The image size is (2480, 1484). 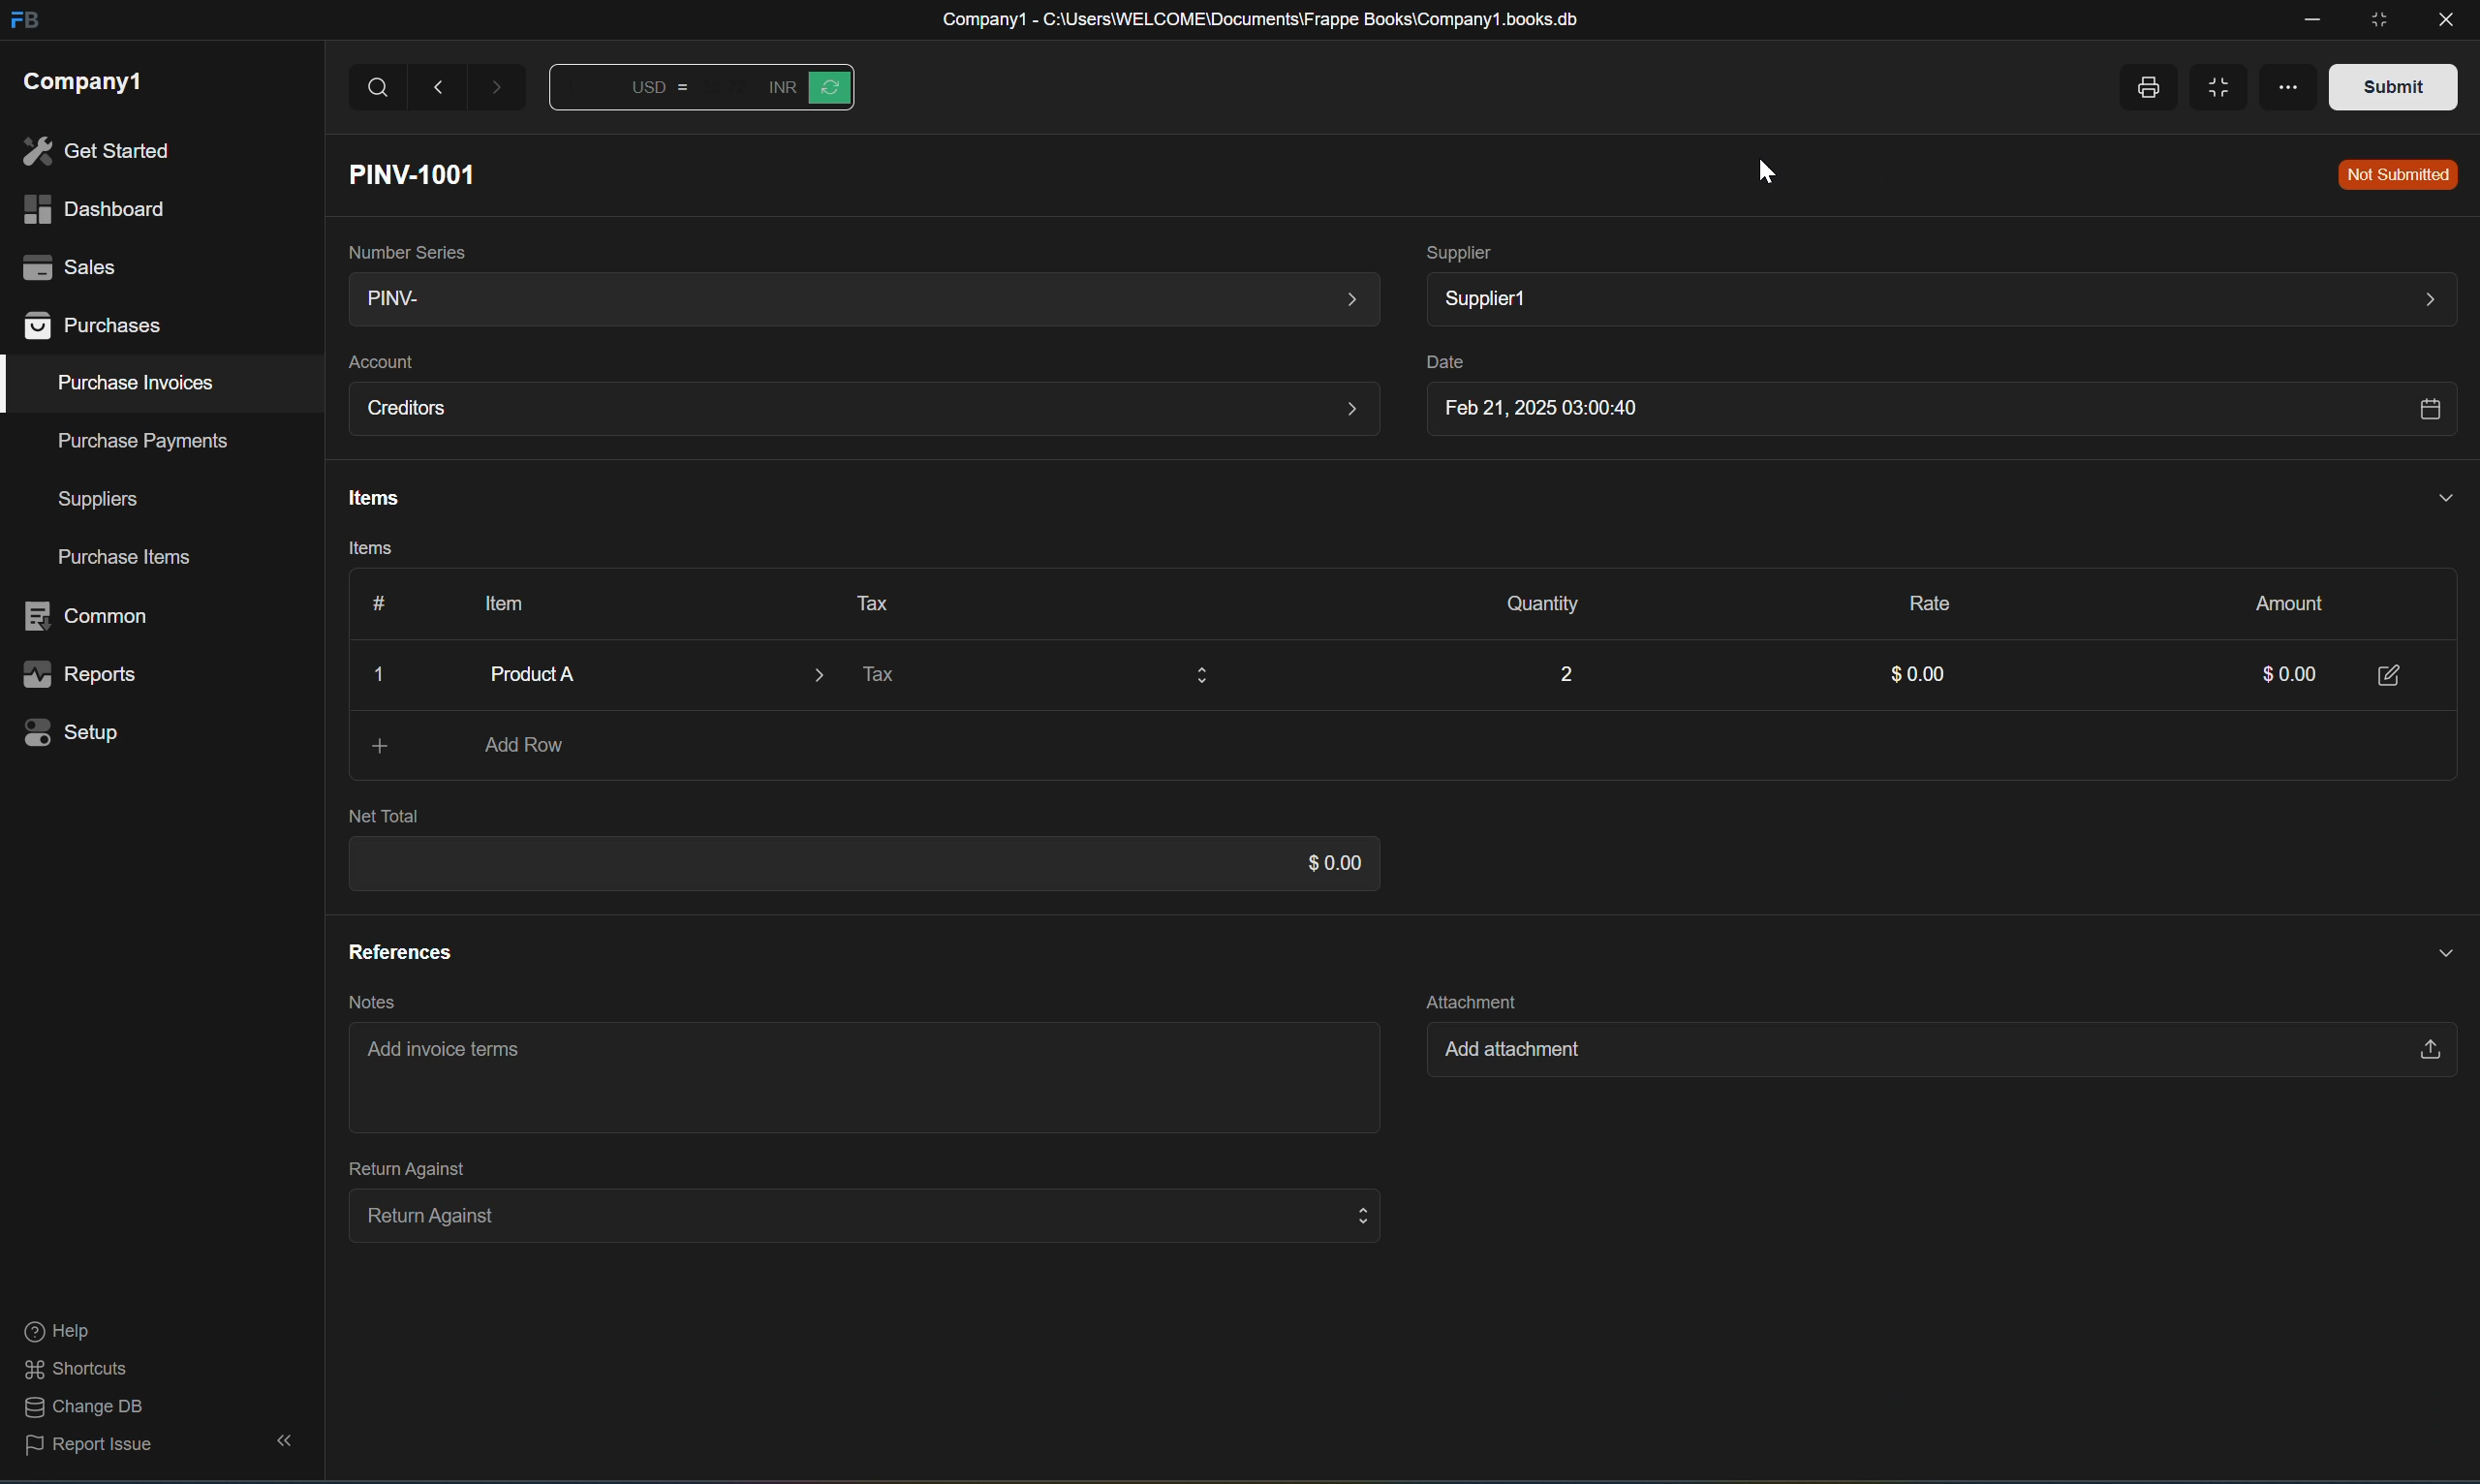 I want to click on Net Total, so click(x=384, y=816).